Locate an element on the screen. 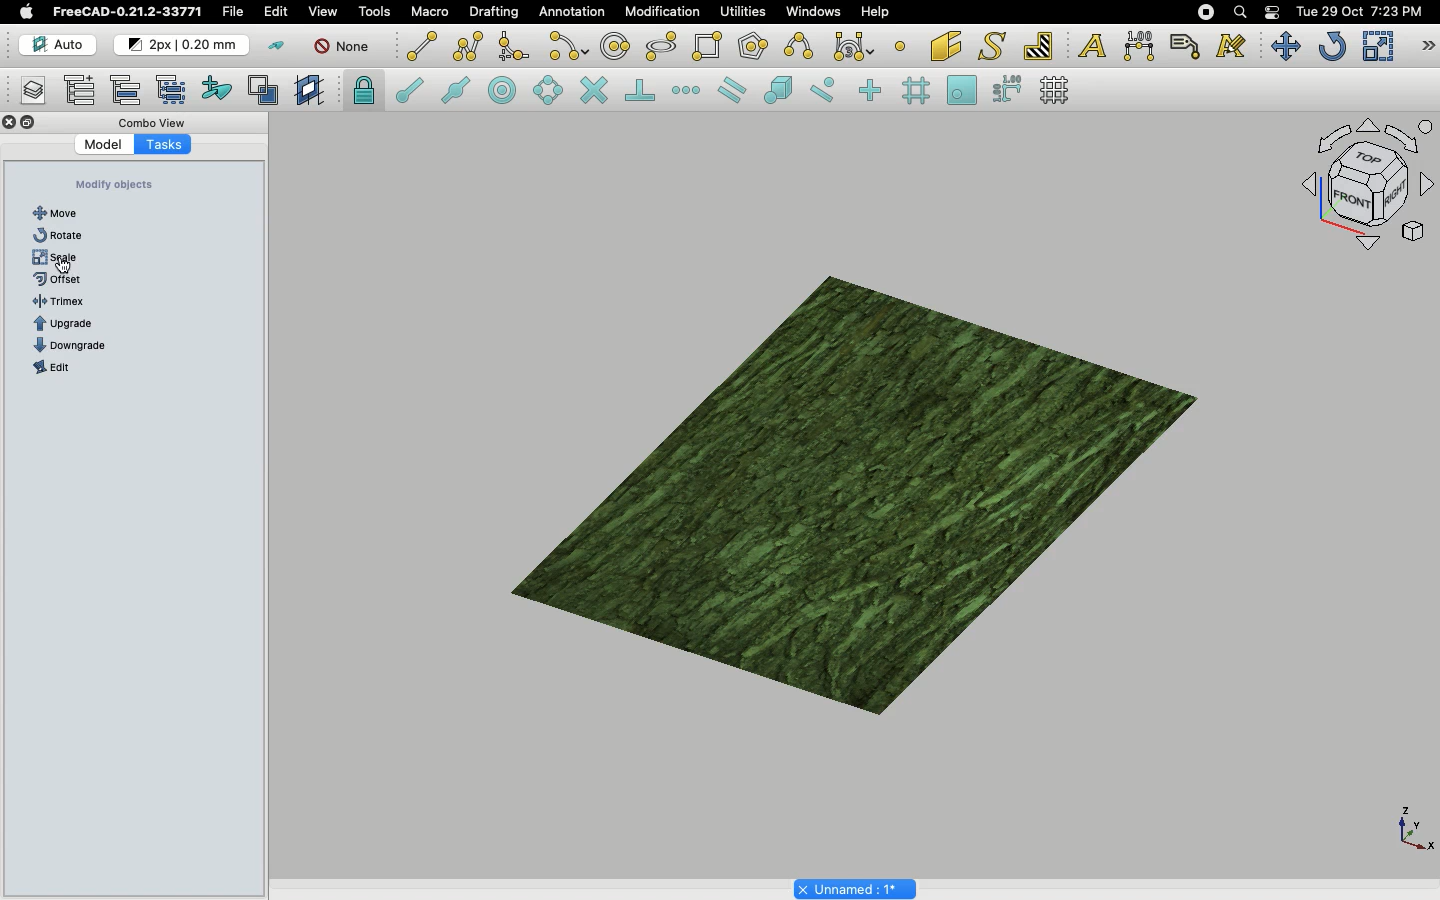 This screenshot has height=900, width=1440. Snap working plane is located at coordinates (959, 87).